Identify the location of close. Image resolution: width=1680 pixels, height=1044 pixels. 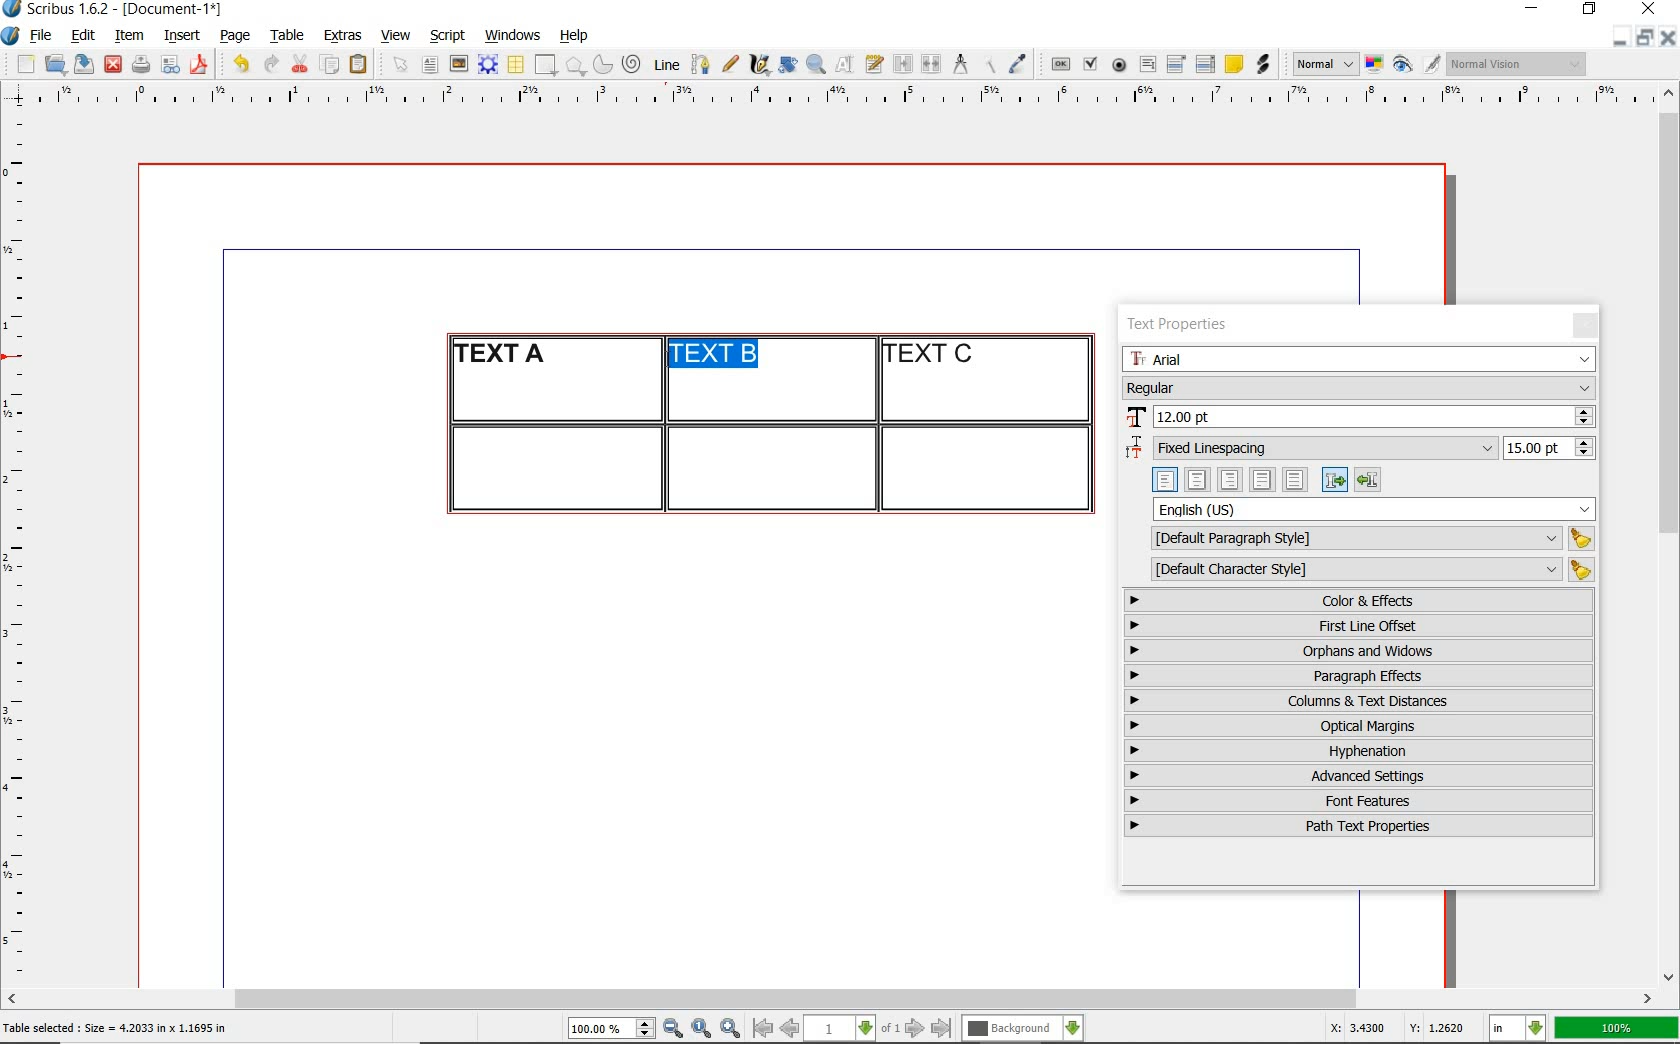
(1668, 37).